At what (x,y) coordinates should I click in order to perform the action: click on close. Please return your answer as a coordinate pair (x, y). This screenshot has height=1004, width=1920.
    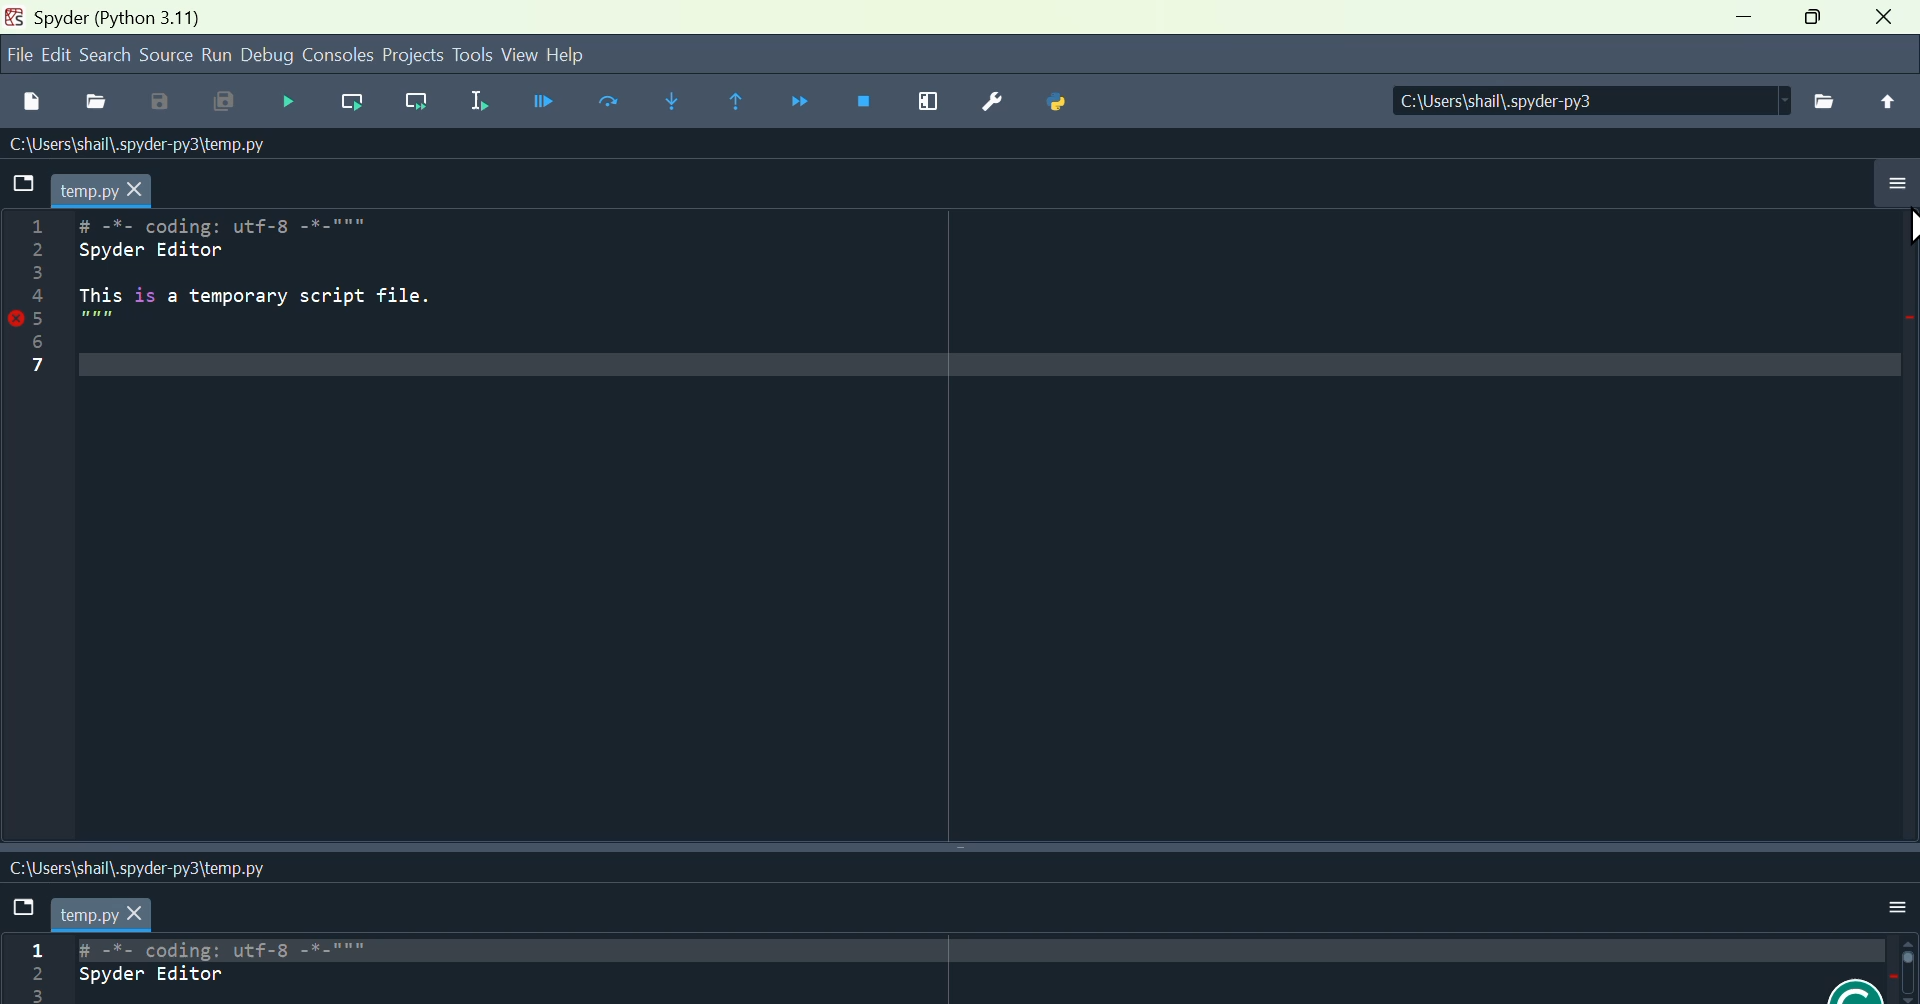
    Looking at the image, I should click on (1884, 21).